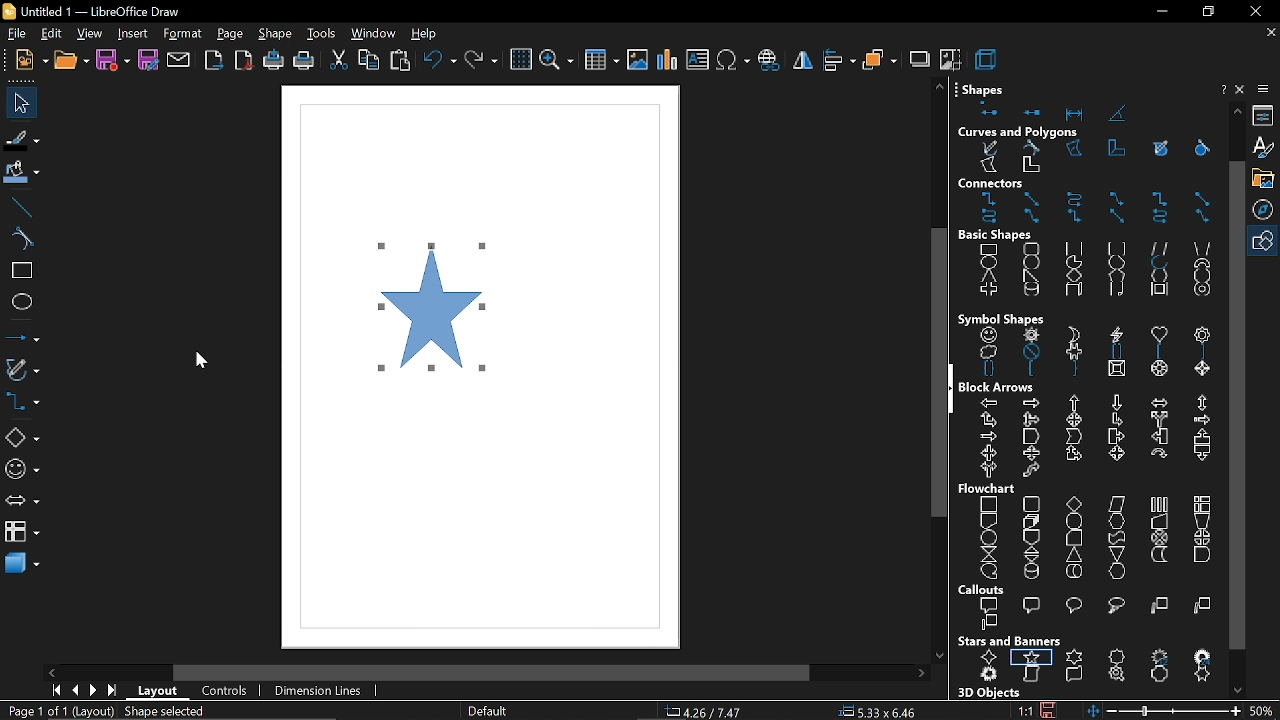  I want to click on file, so click(24, 102).